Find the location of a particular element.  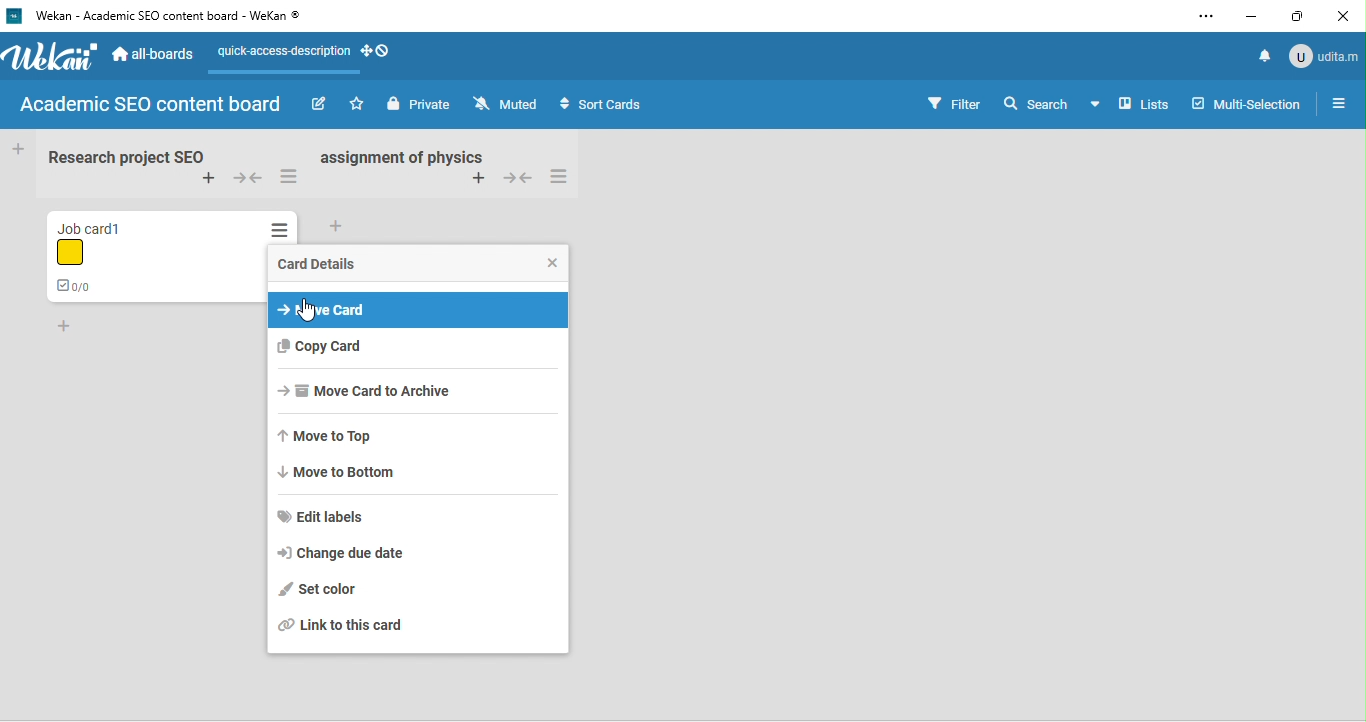

edit is located at coordinates (321, 104).